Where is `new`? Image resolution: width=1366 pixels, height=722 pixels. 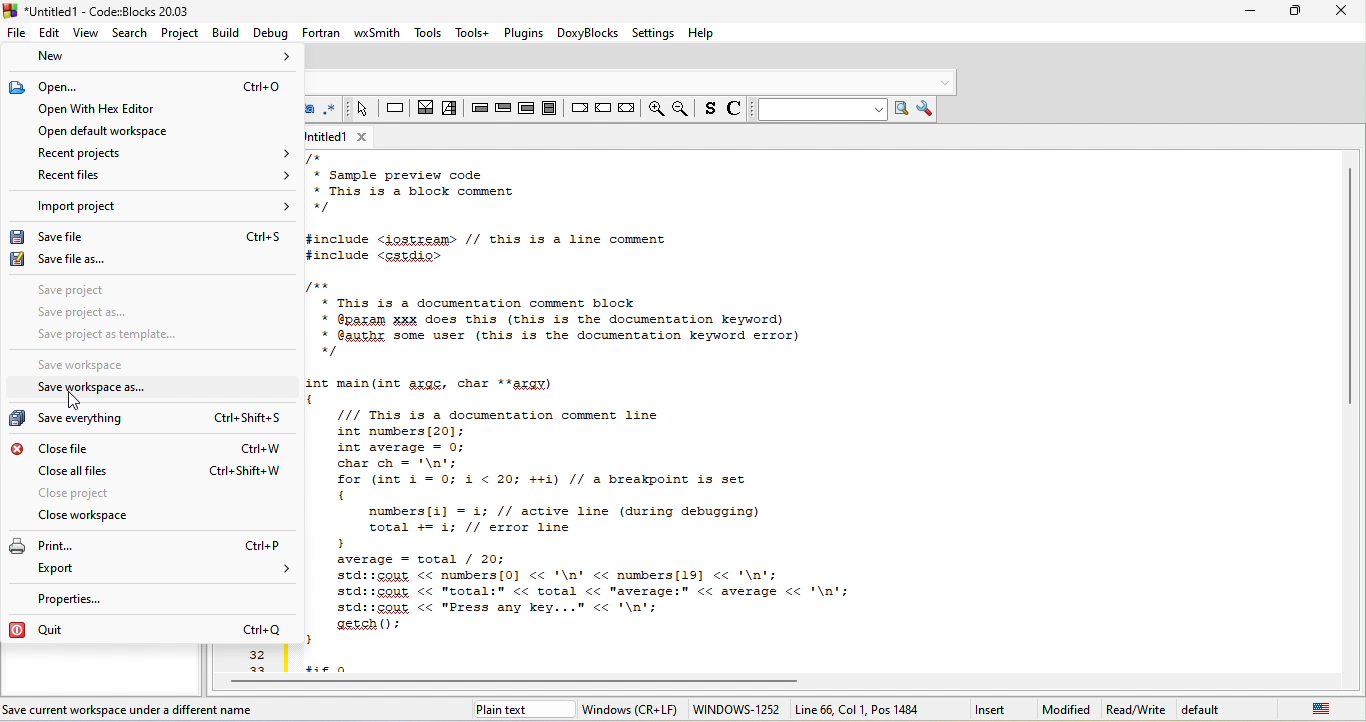 new is located at coordinates (153, 59).